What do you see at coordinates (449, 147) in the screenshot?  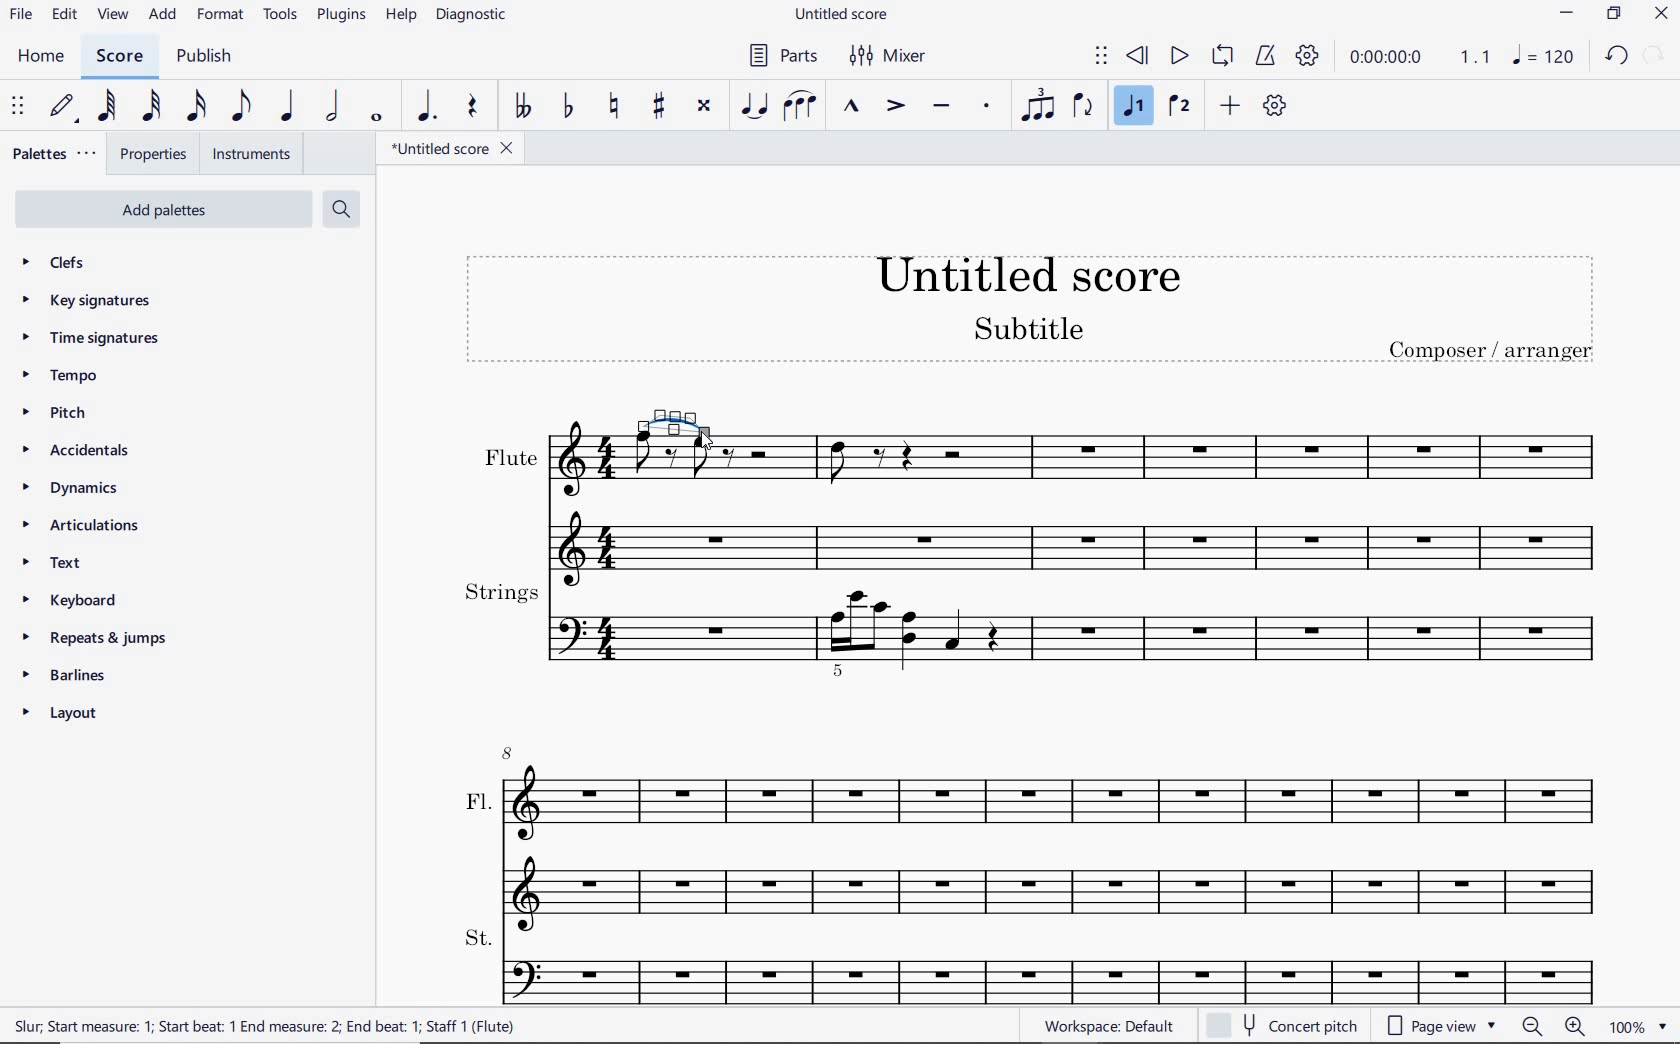 I see `FILE NAME` at bounding box center [449, 147].